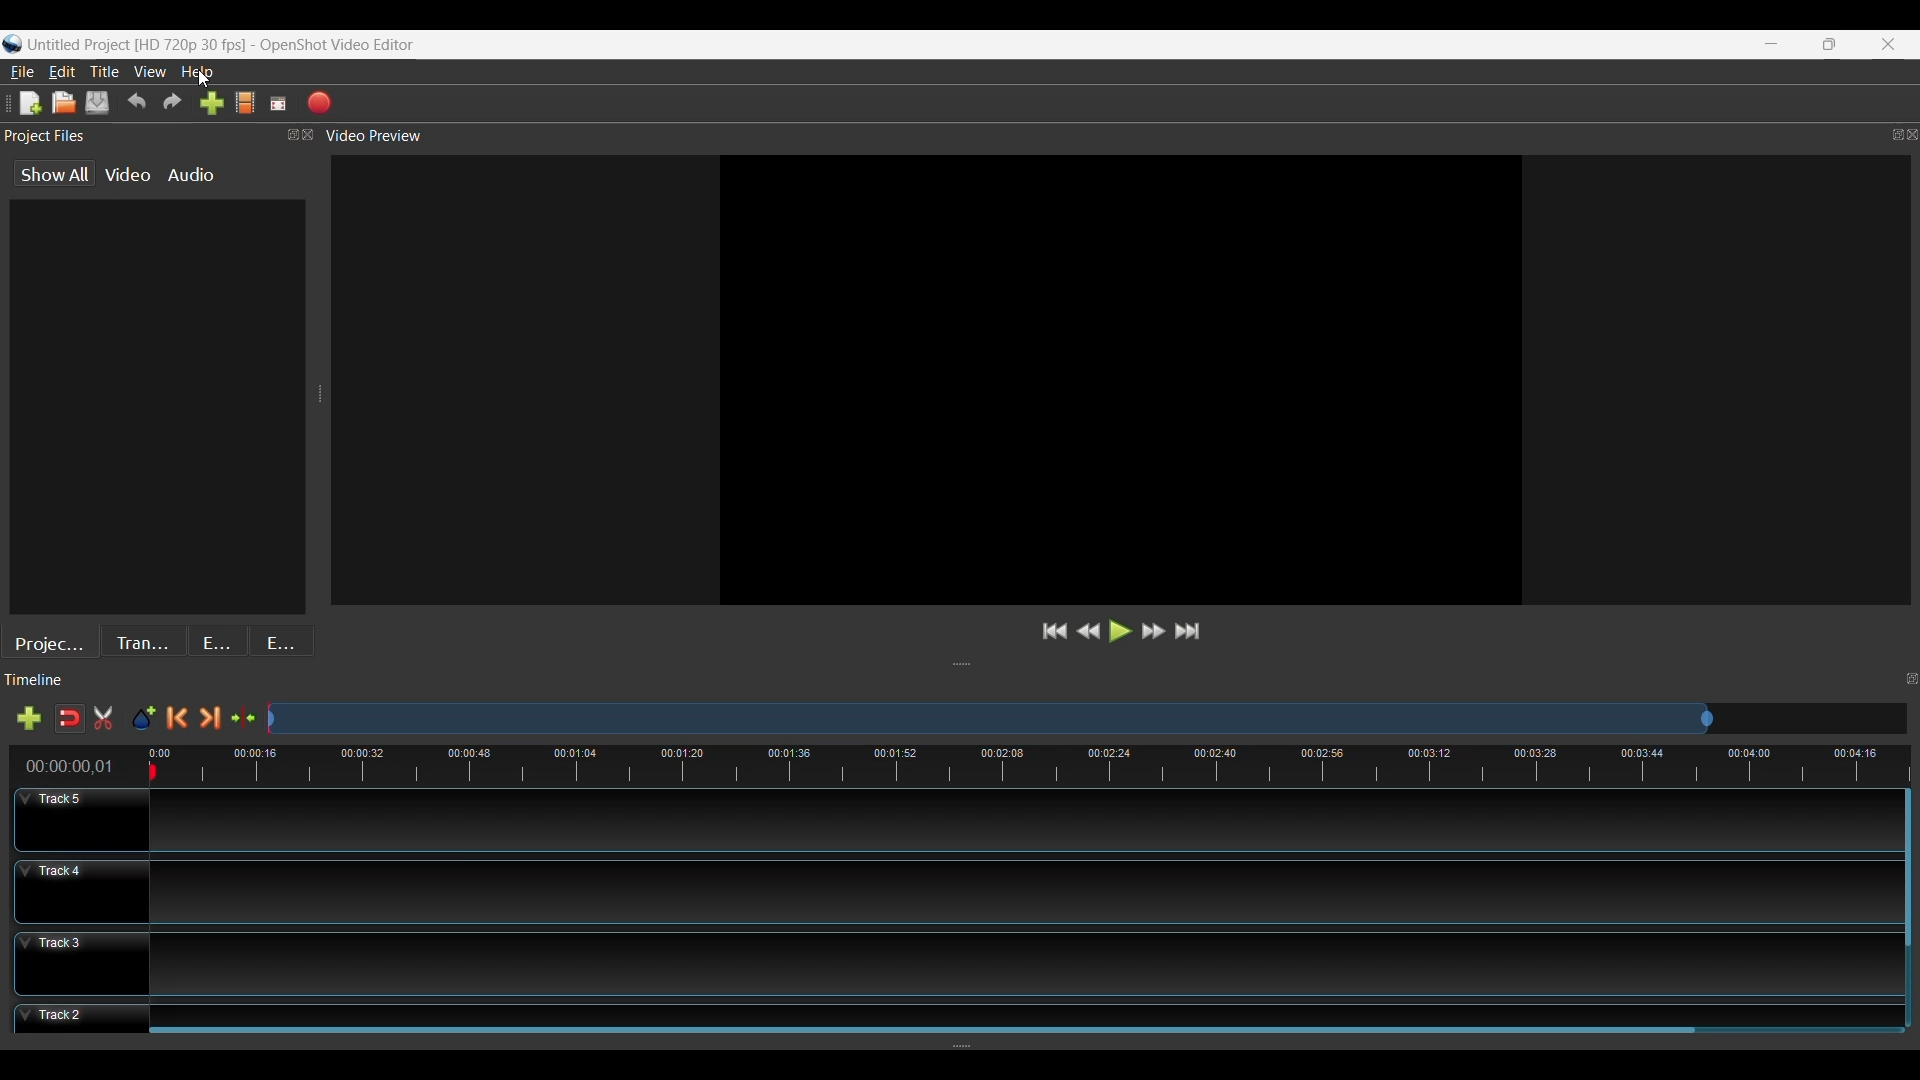  I want to click on Transition, so click(146, 640).